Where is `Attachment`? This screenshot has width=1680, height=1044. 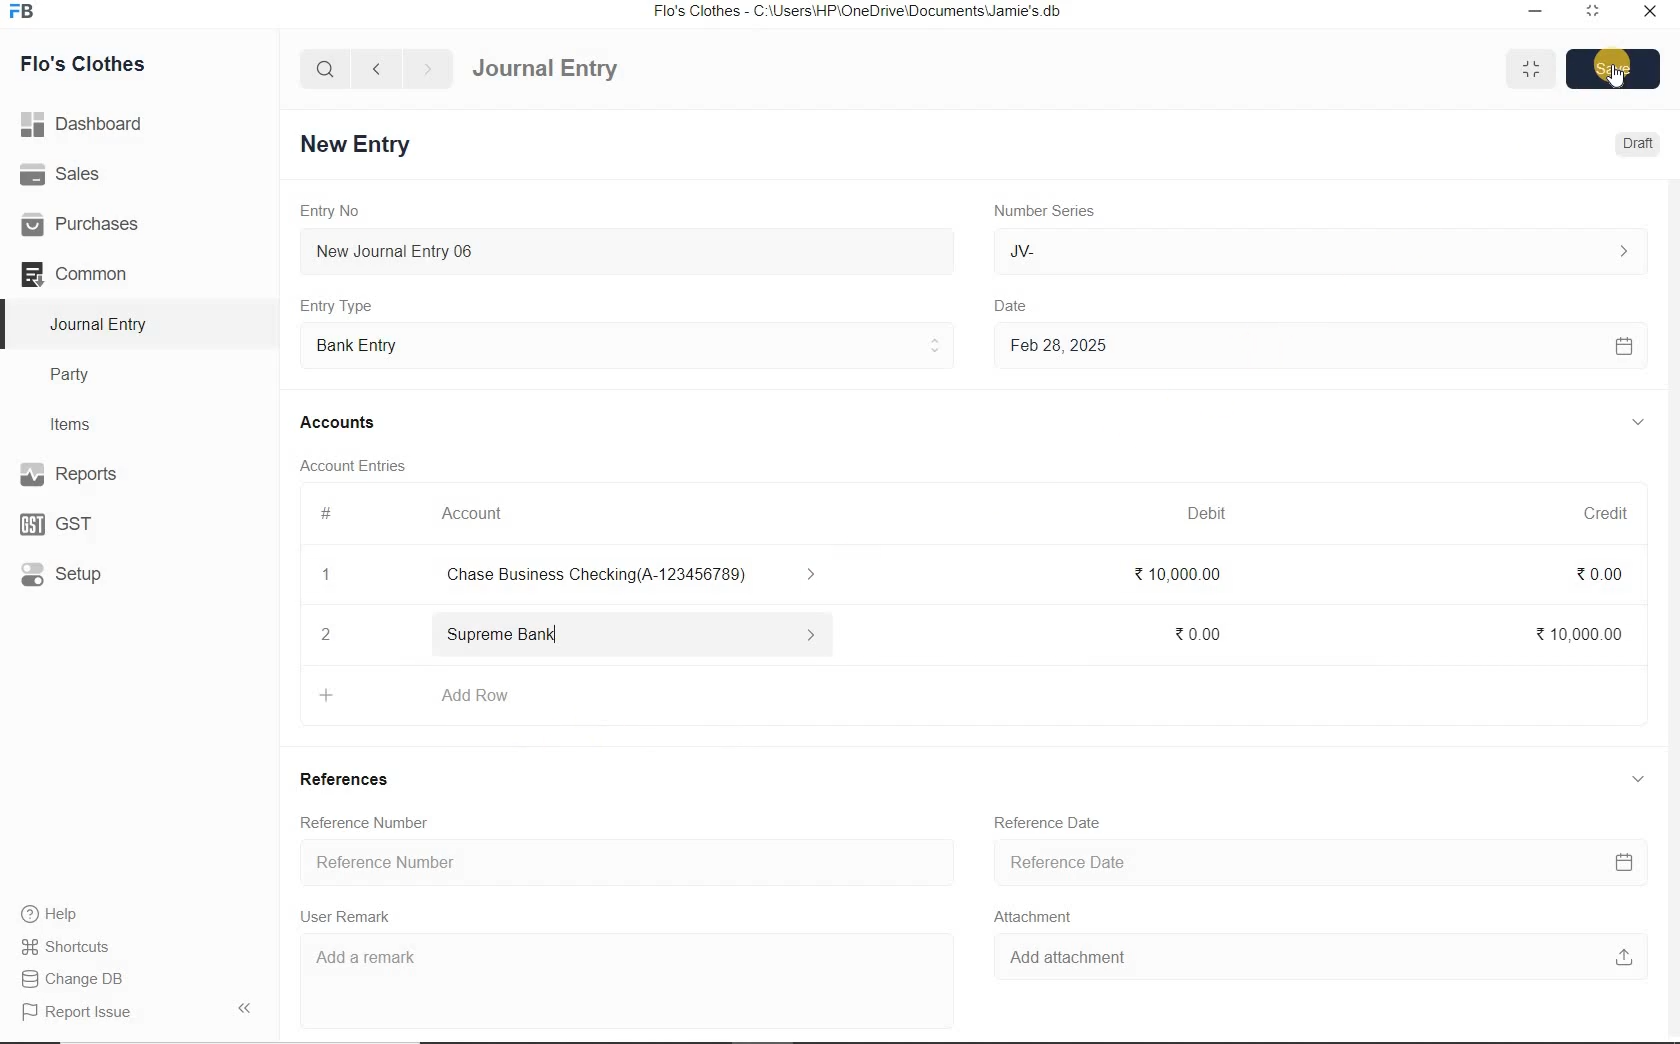
Attachment is located at coordinates (1043, 919).